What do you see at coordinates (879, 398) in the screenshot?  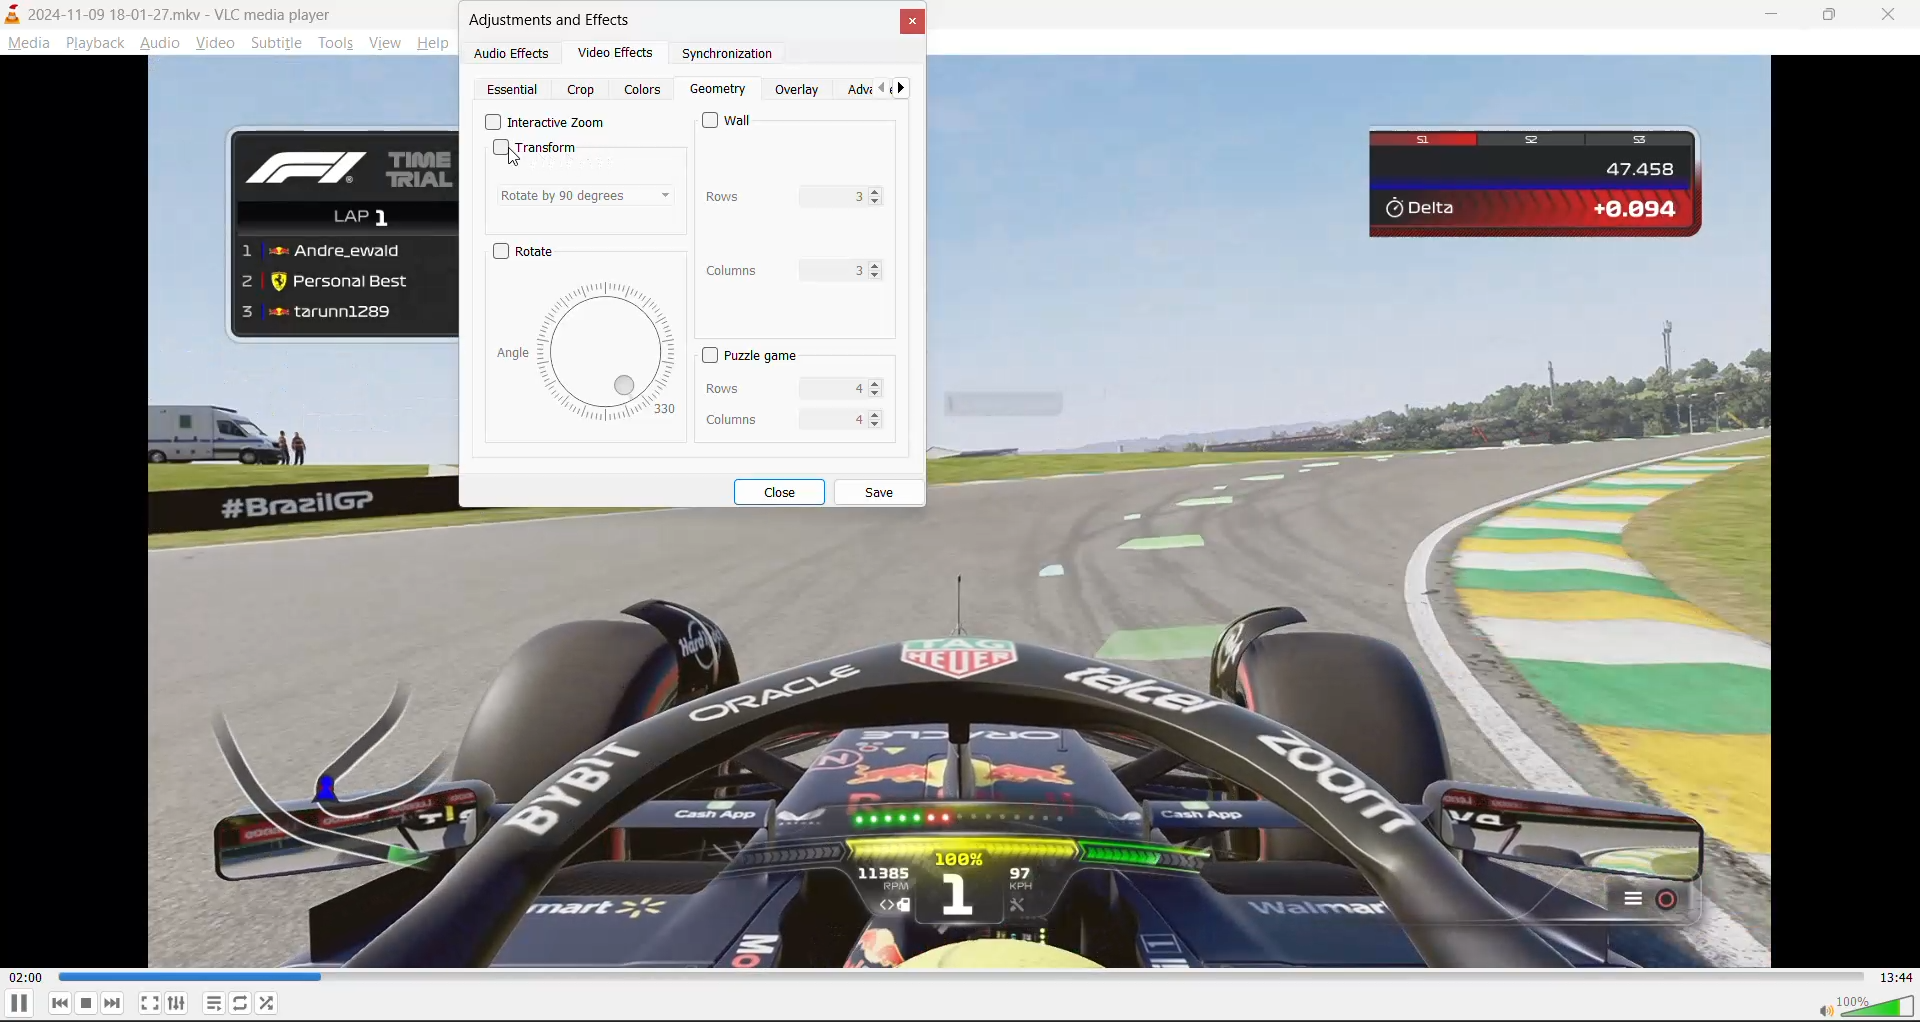 I see `Decrease` at bounding box center [879, 398].